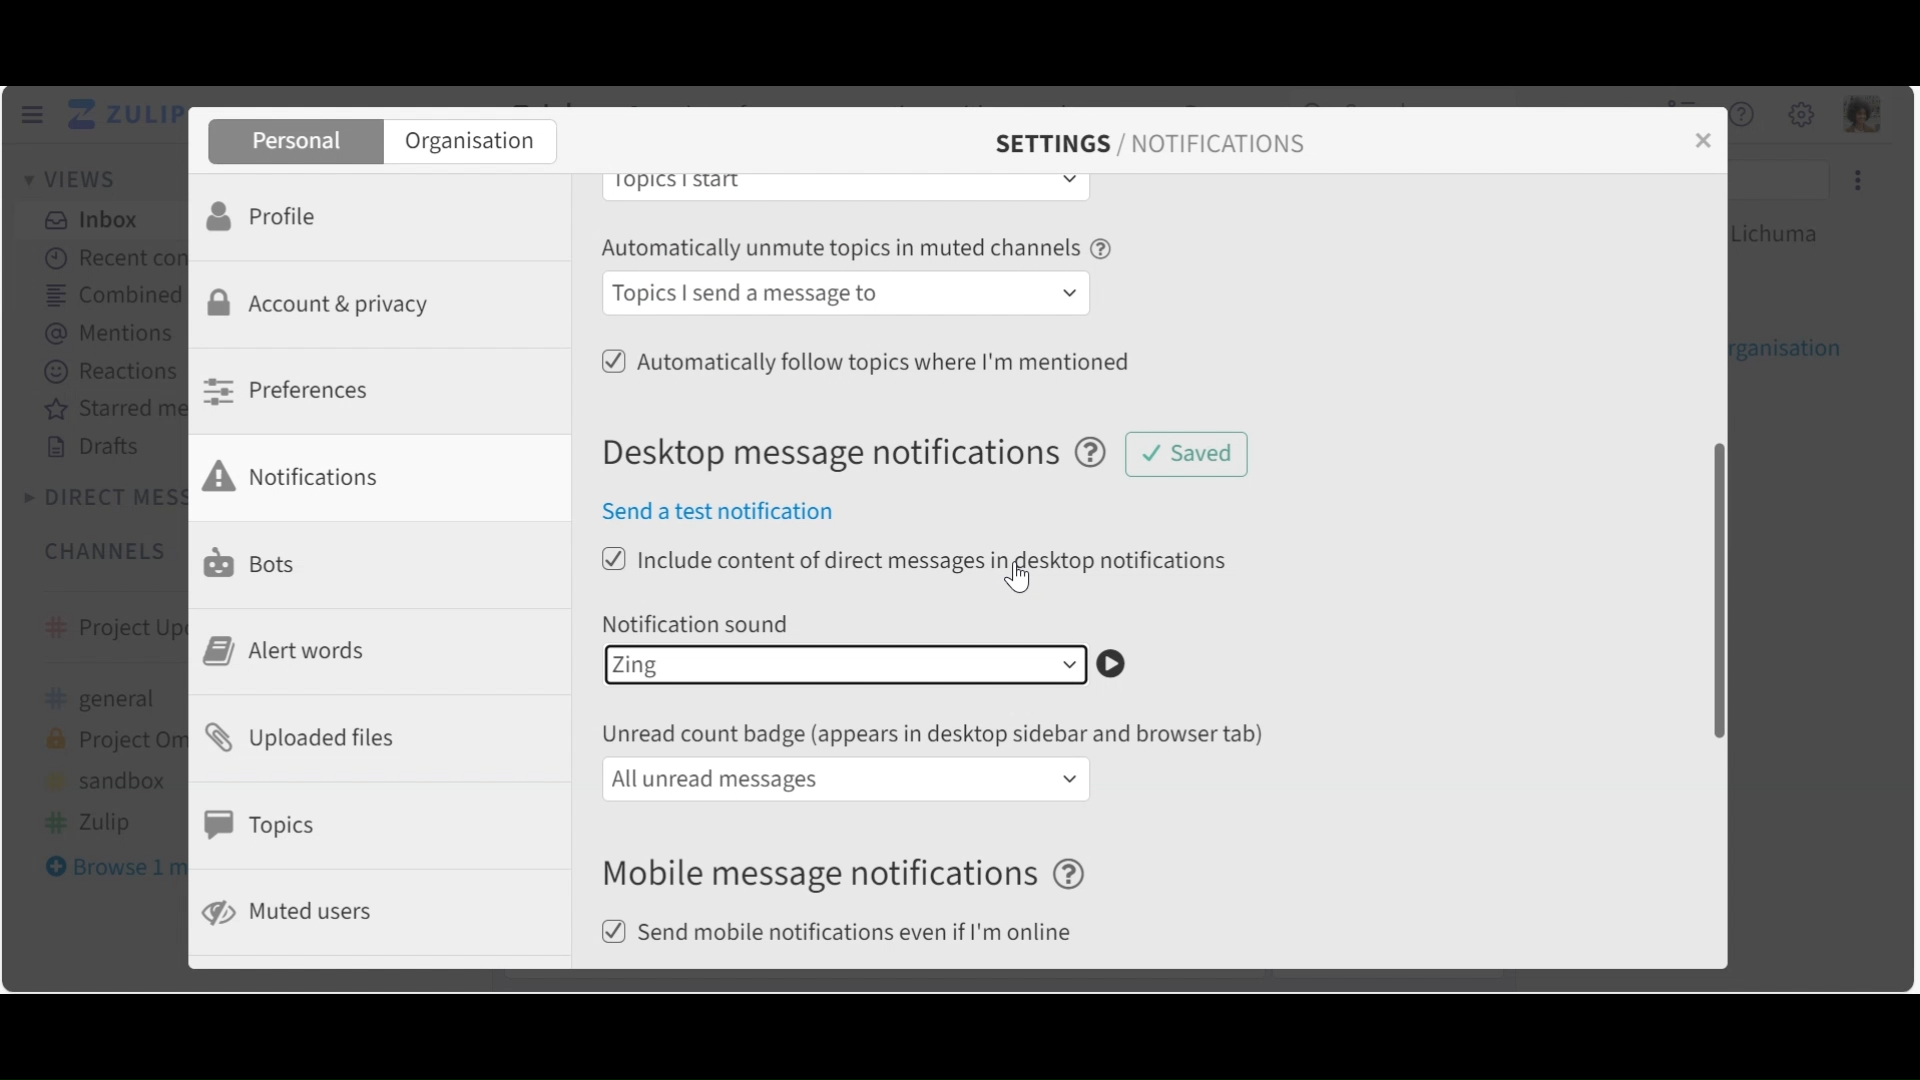 This screenshot has width=1920, height=1080. What do you see at coordinates (845, 934) in the screenshot?
I see `Send mobile notifications even if I'm online` at bounding box center [845, 934].